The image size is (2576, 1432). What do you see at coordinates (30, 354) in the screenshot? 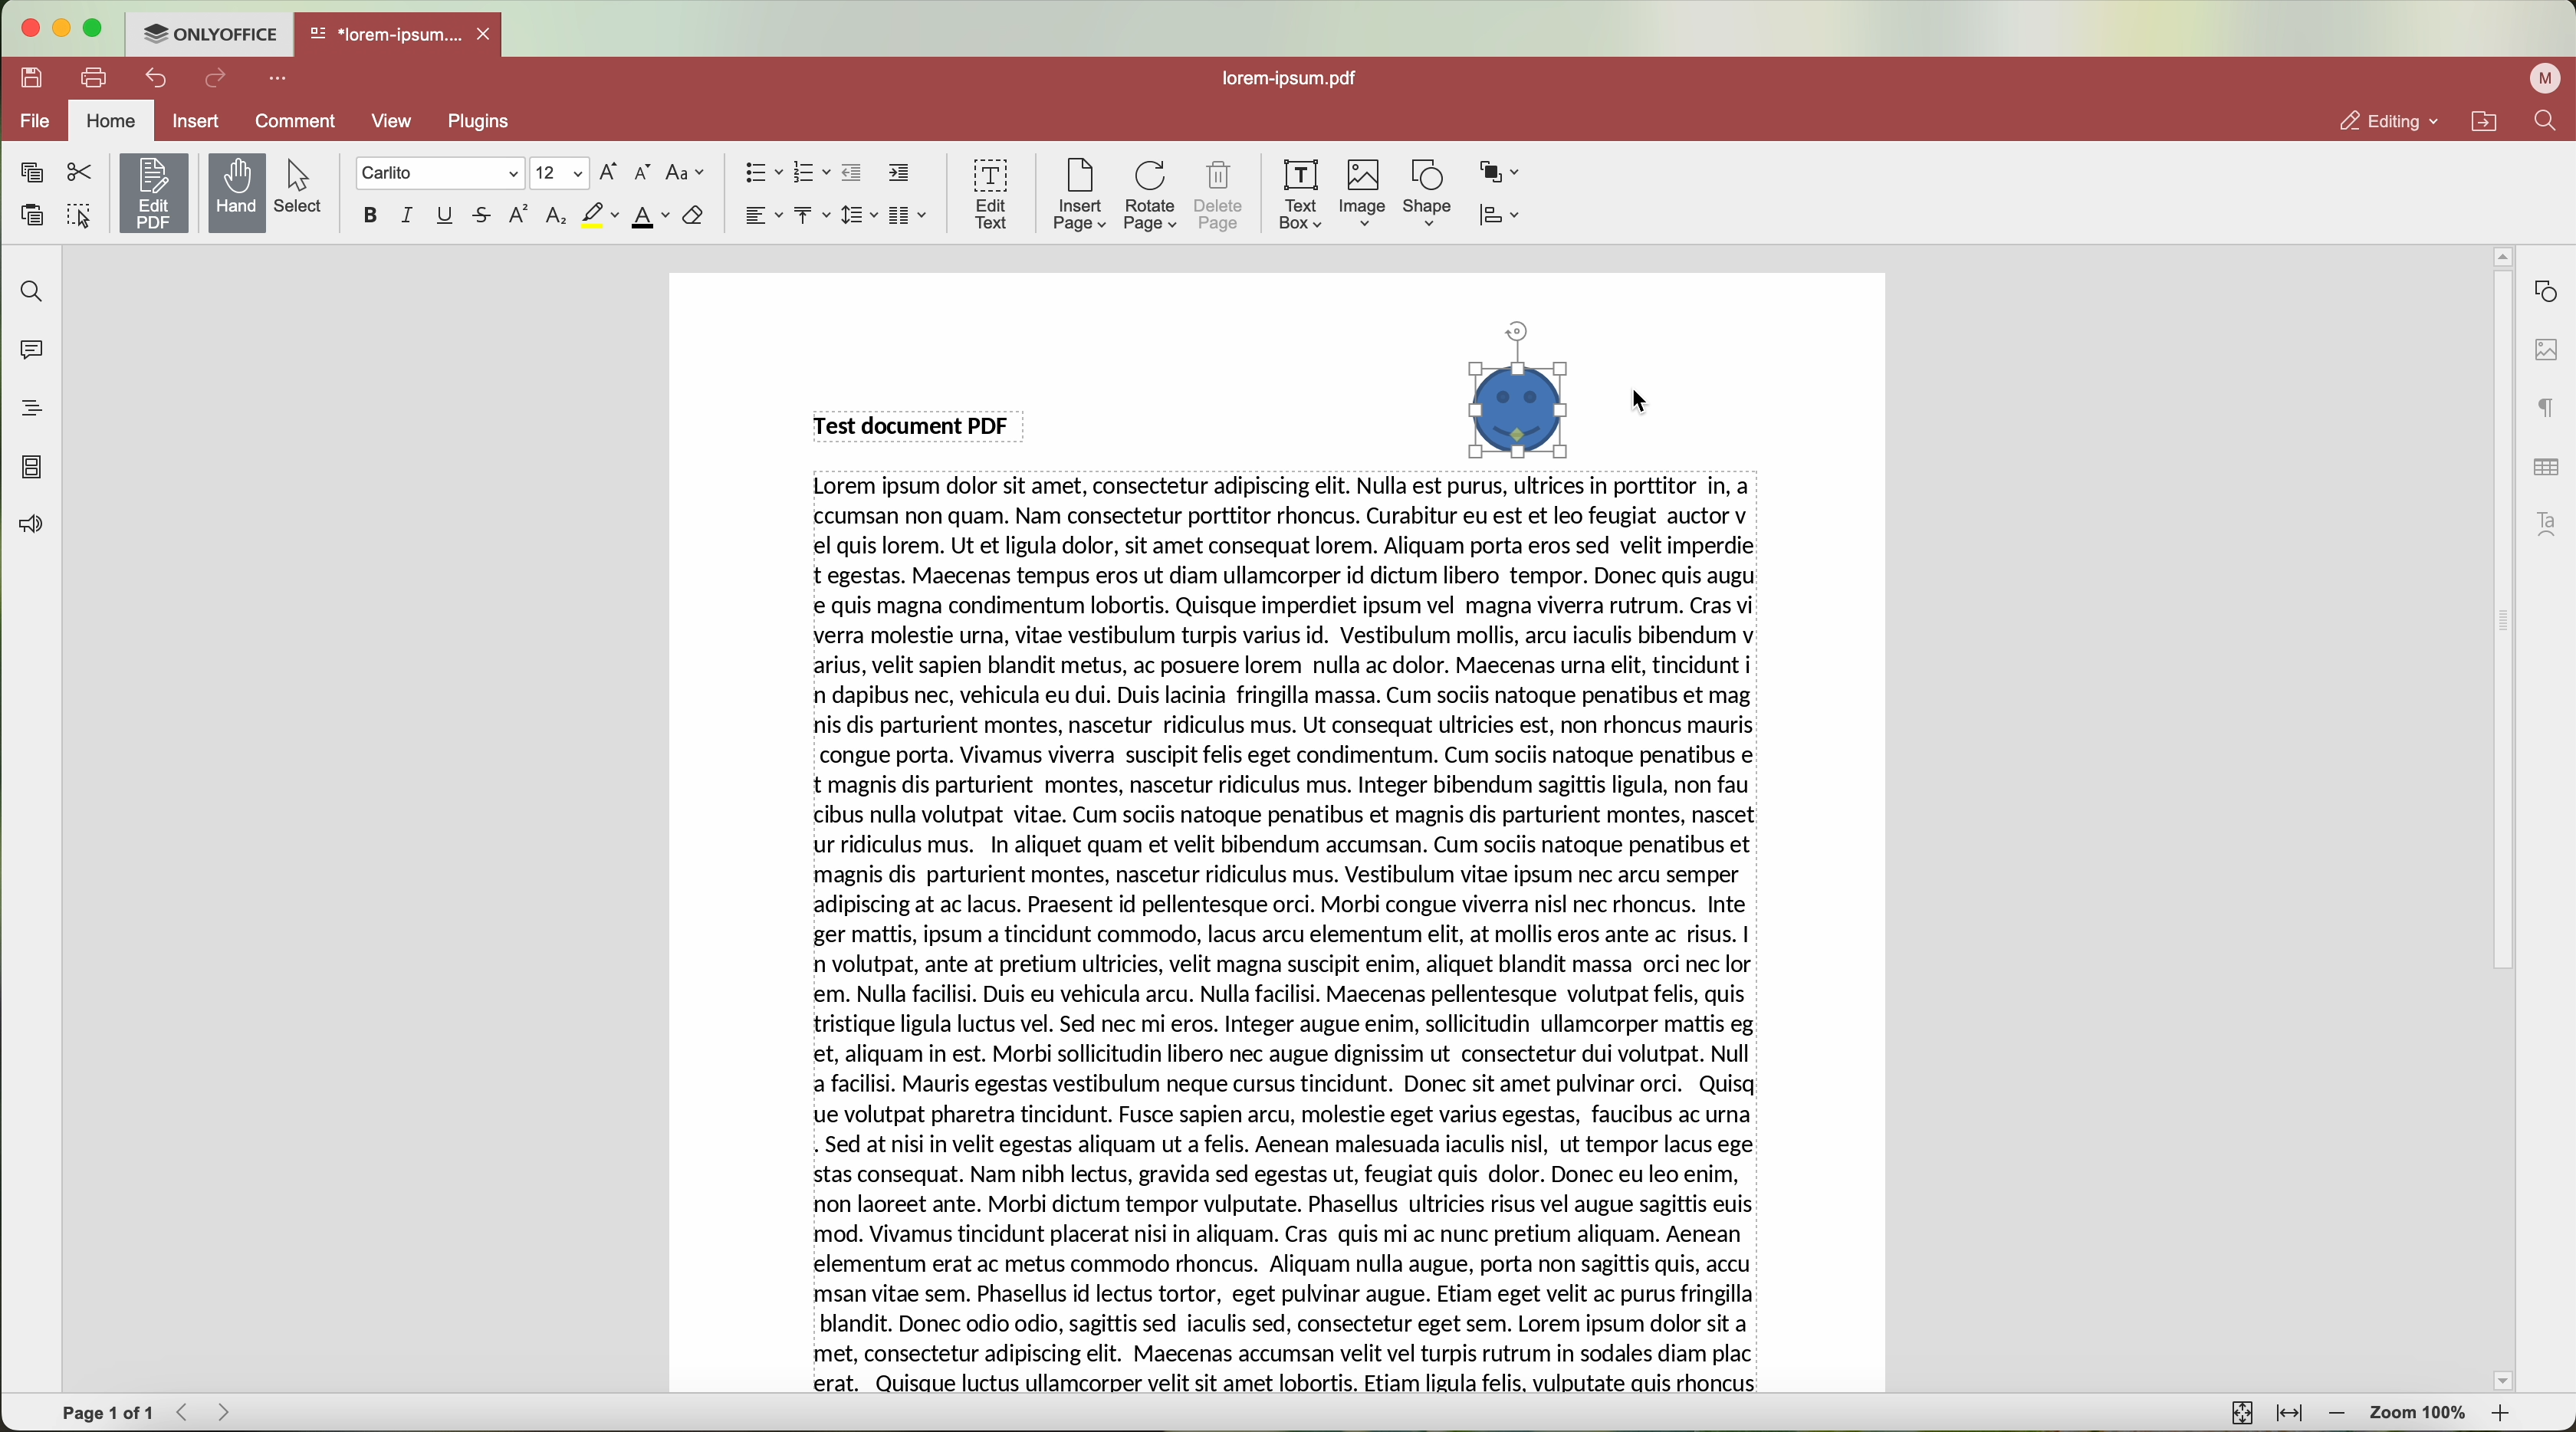
I see `comments` at bounding box center [30, 354].